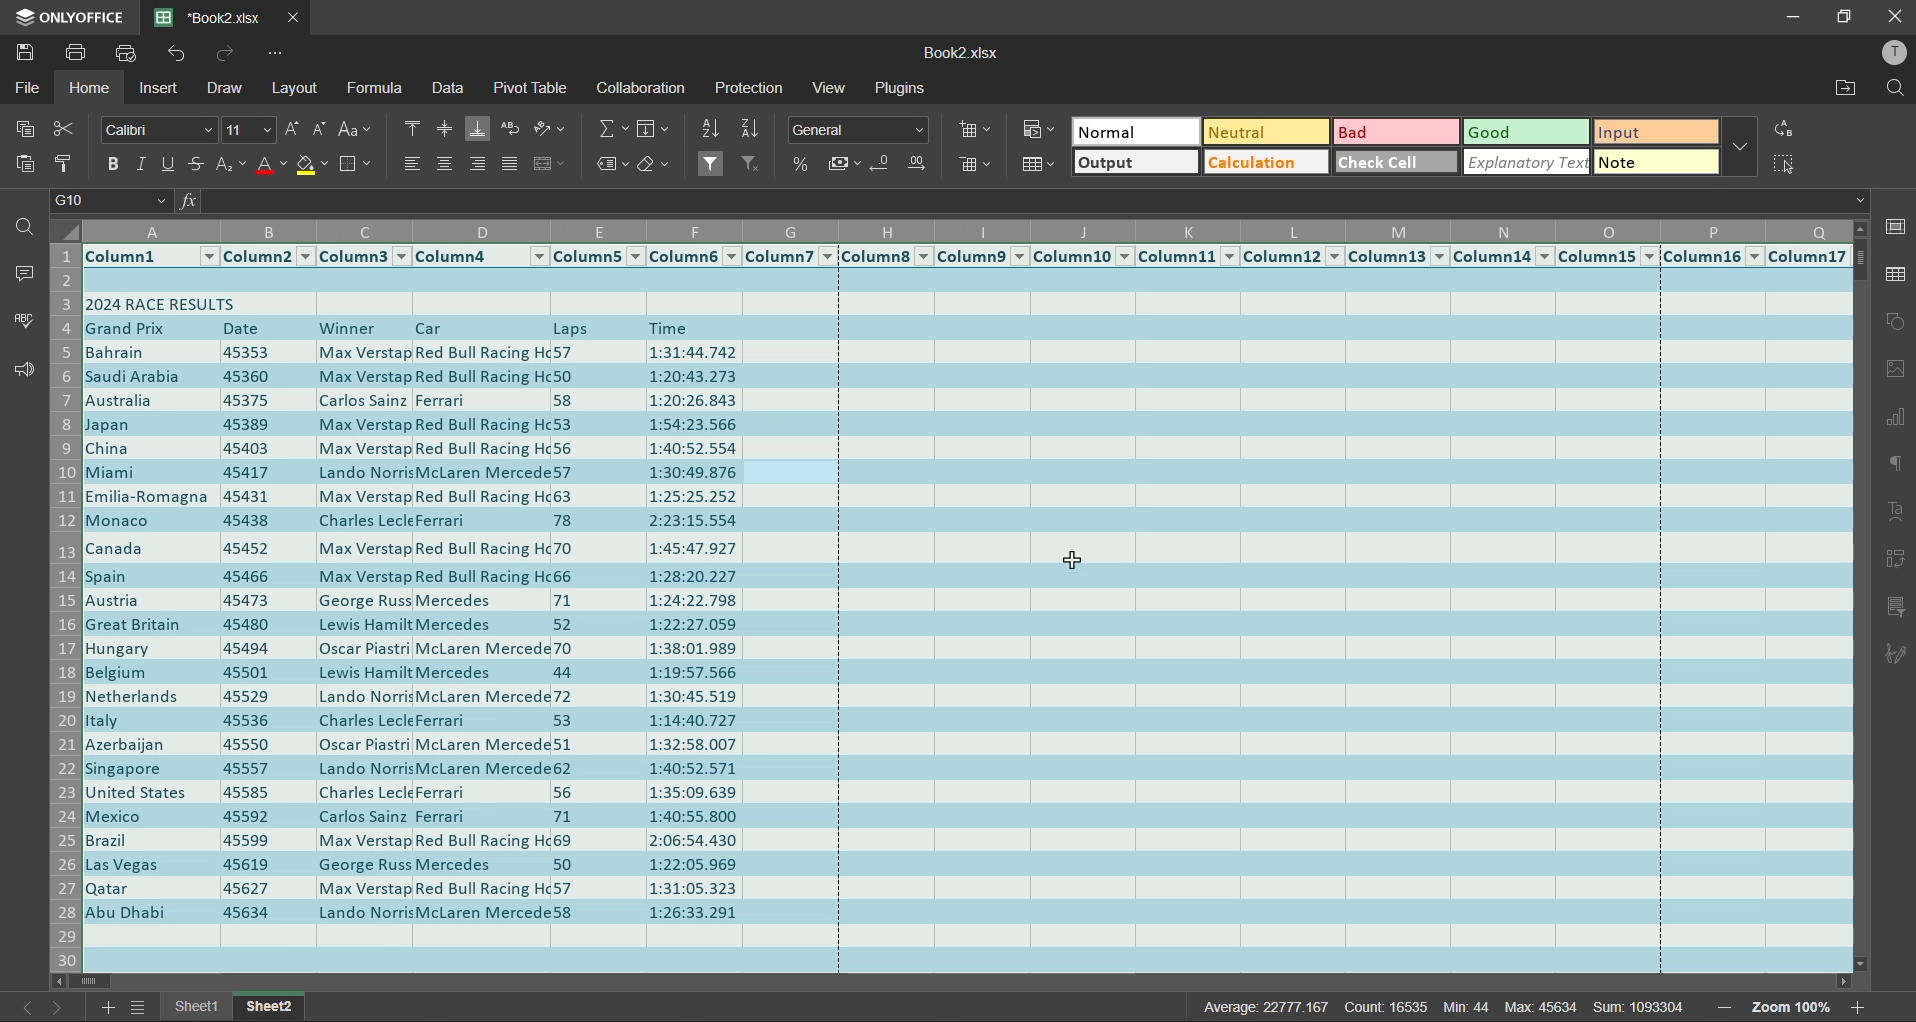  I want to click on bad, so click(1393, 134).